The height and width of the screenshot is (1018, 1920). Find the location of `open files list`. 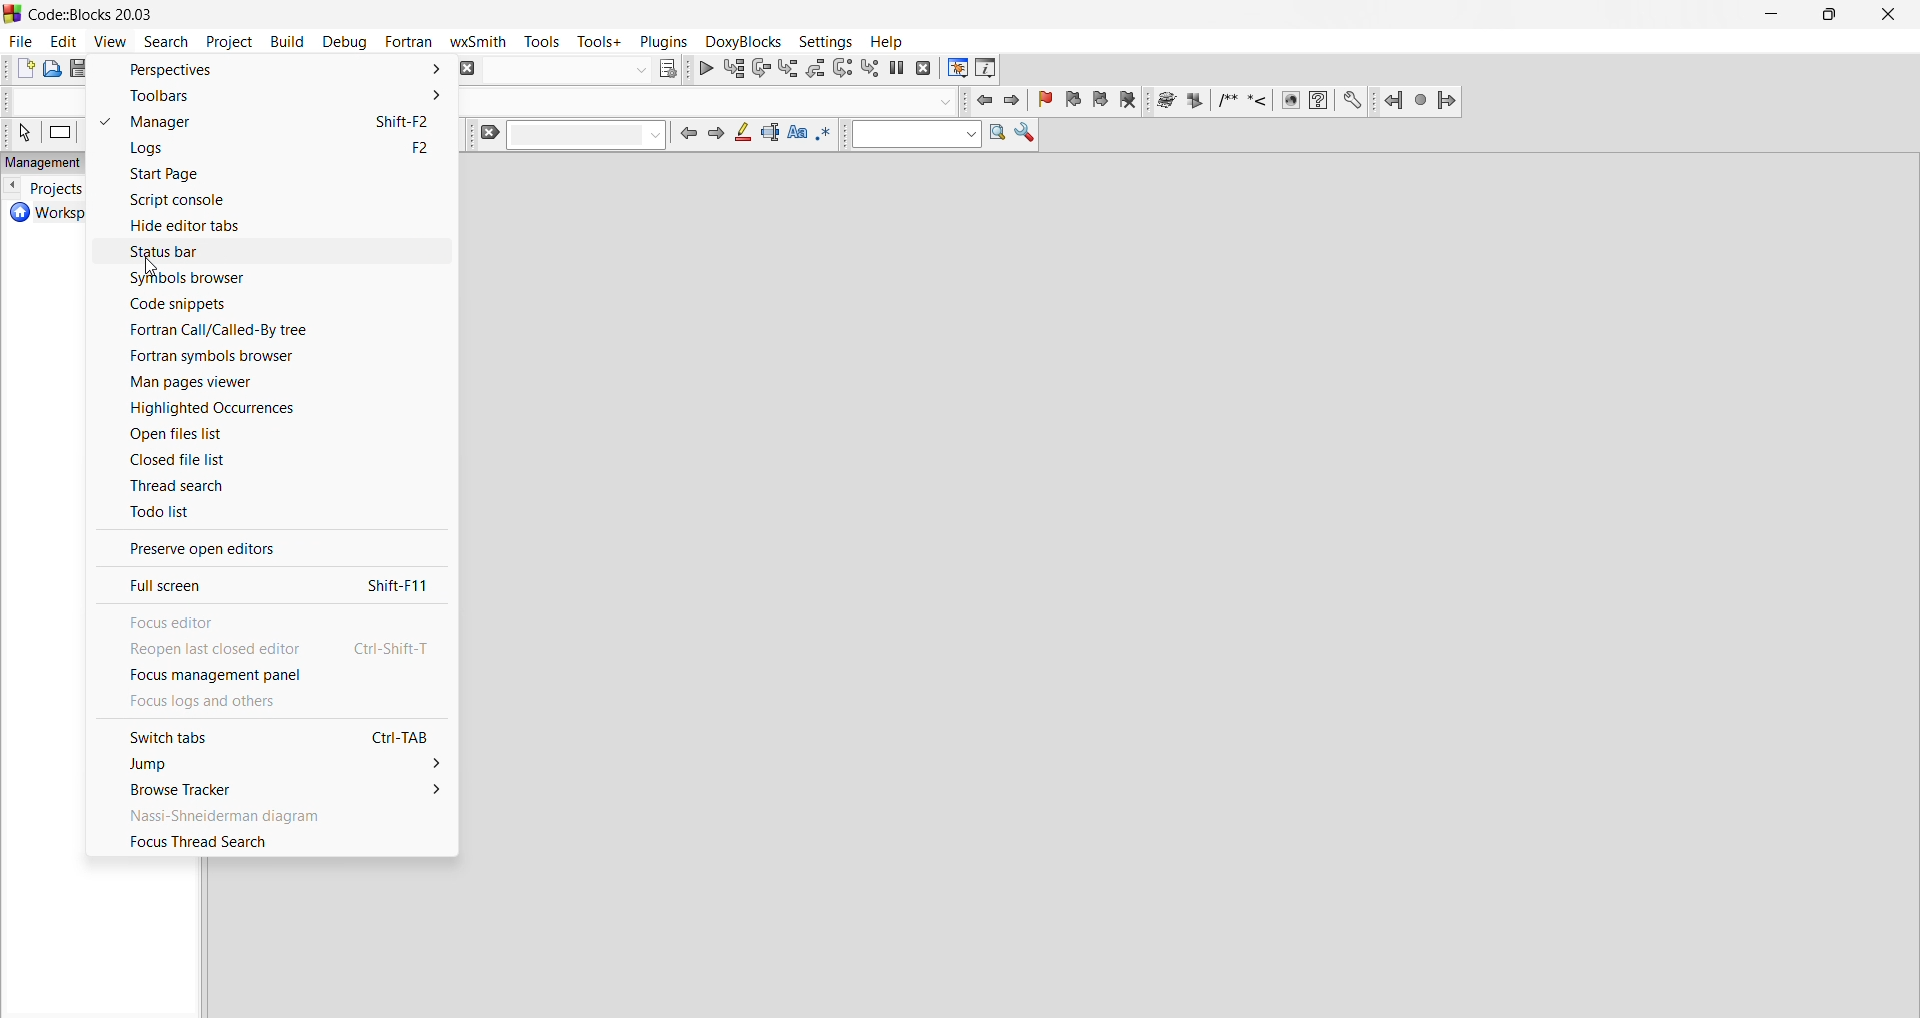

open files list is located at coordinates (272, 436).